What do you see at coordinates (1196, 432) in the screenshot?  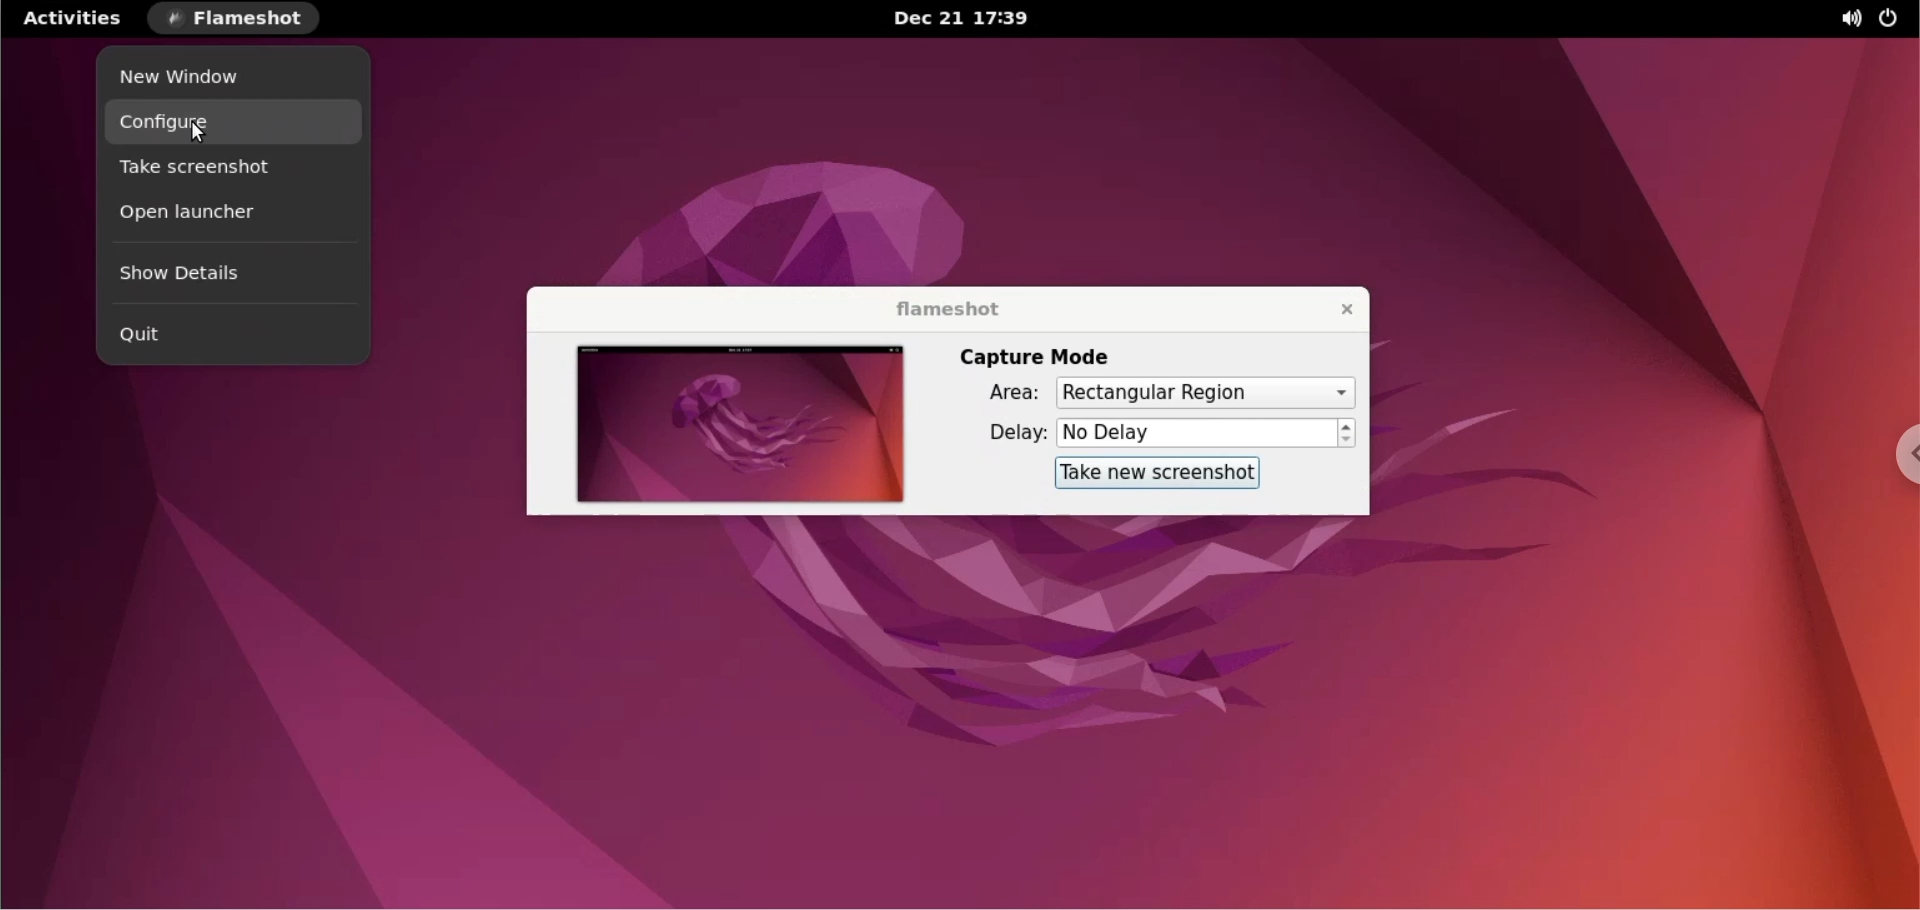 I see `delay time` at bounding box center [1196, 432].